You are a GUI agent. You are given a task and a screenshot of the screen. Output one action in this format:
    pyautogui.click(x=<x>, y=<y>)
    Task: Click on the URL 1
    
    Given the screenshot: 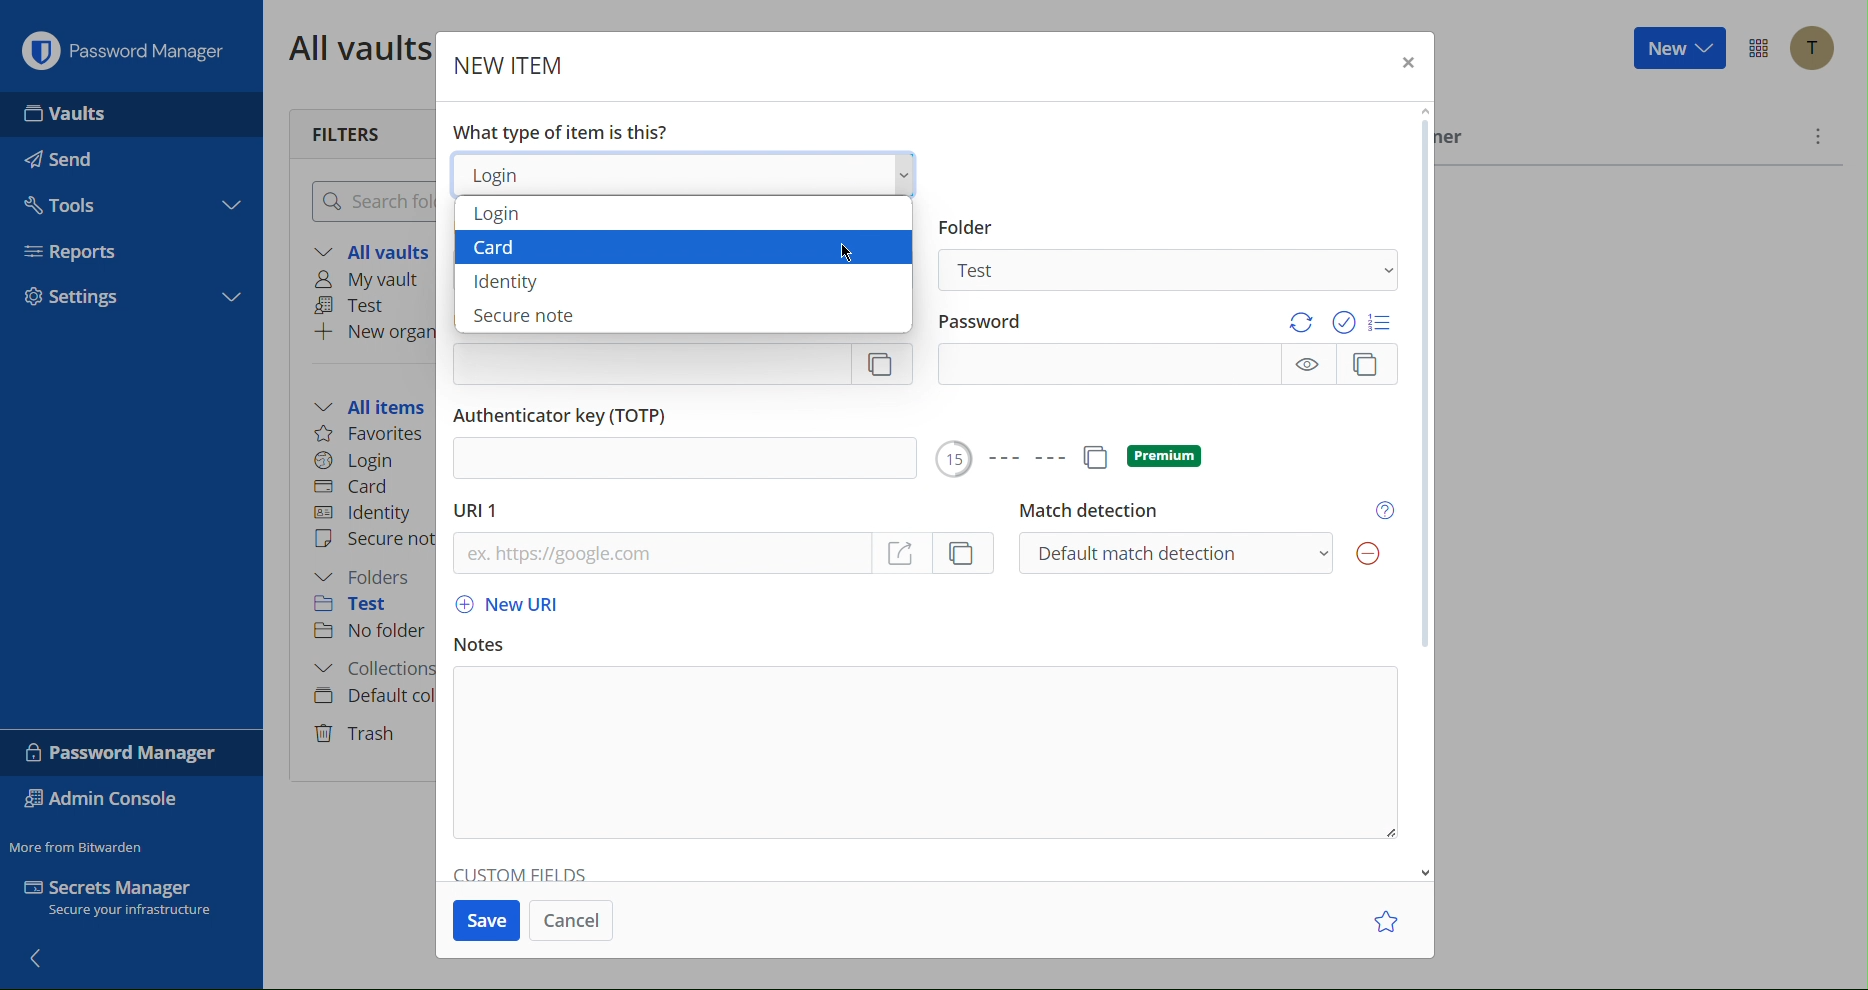 What is the action you would take?
    pyautogui.click(x=485, y=511)
    